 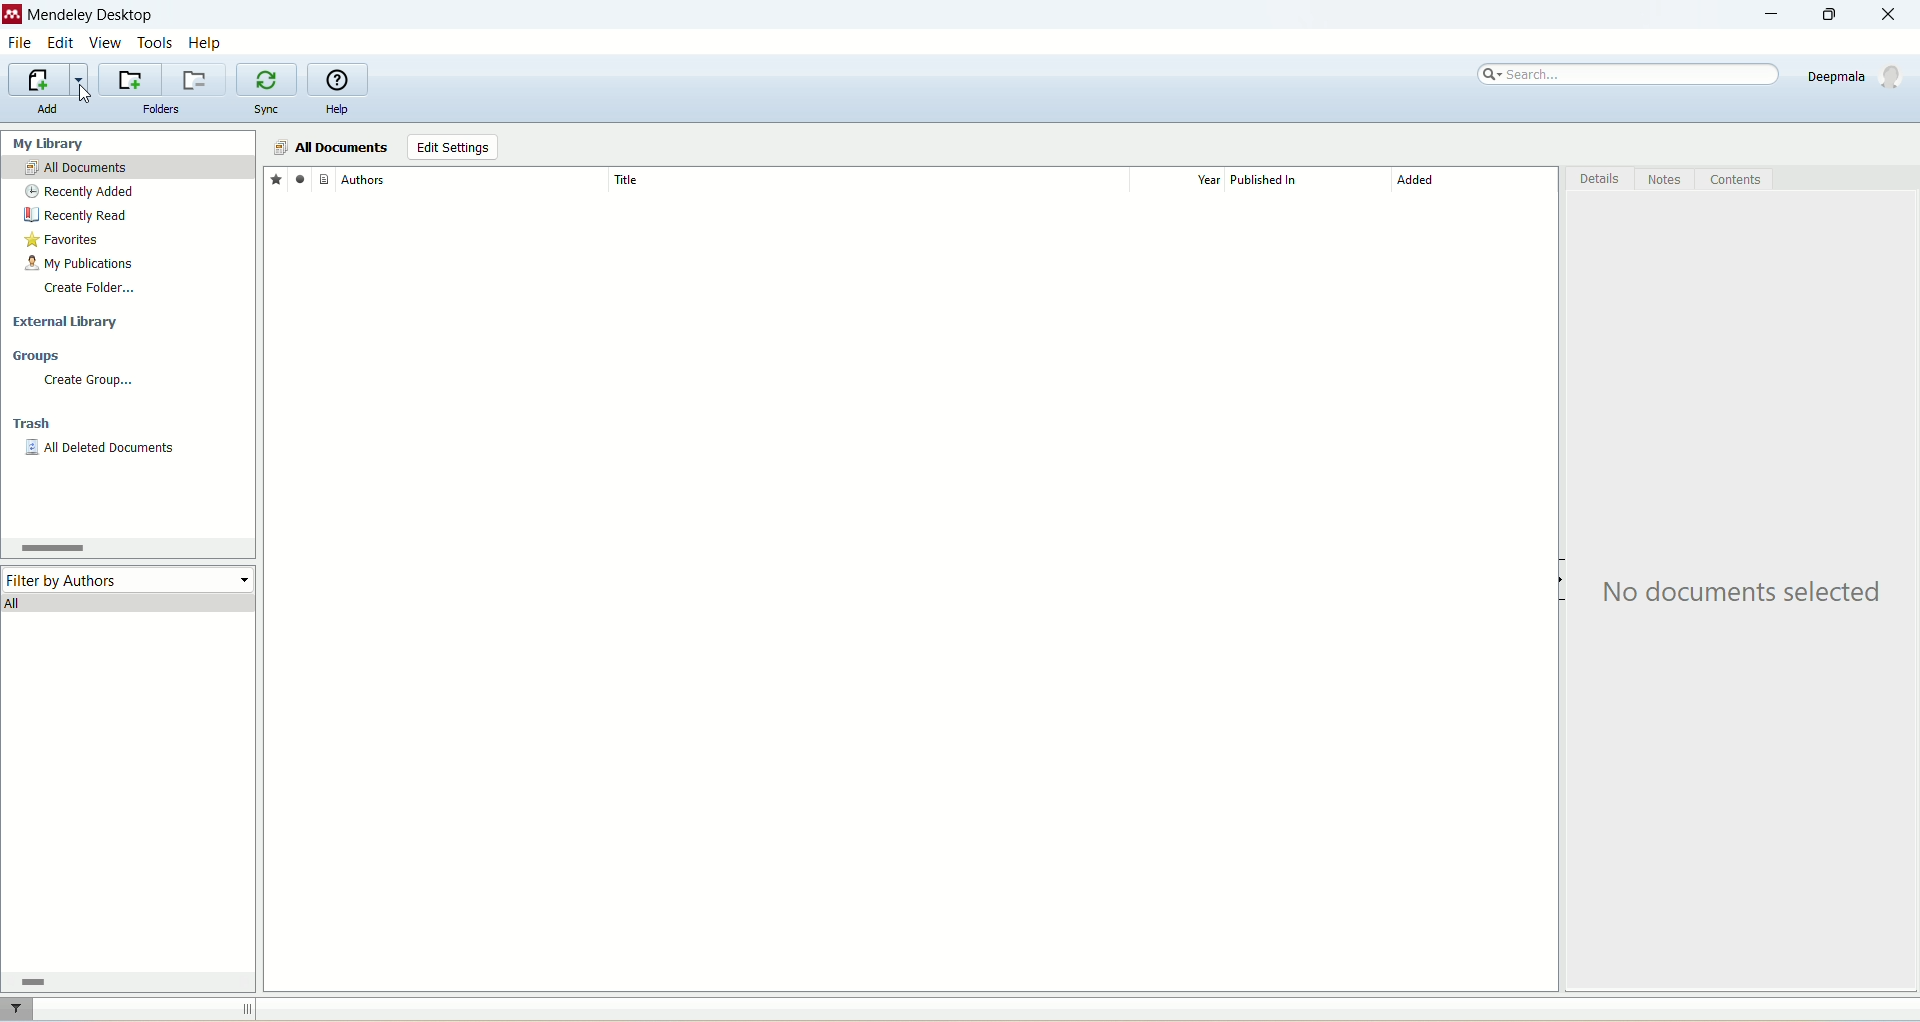 What do you see at coordinates (59, 43) in the screenshot?
I see `edit` at bounding box center [59, 43].